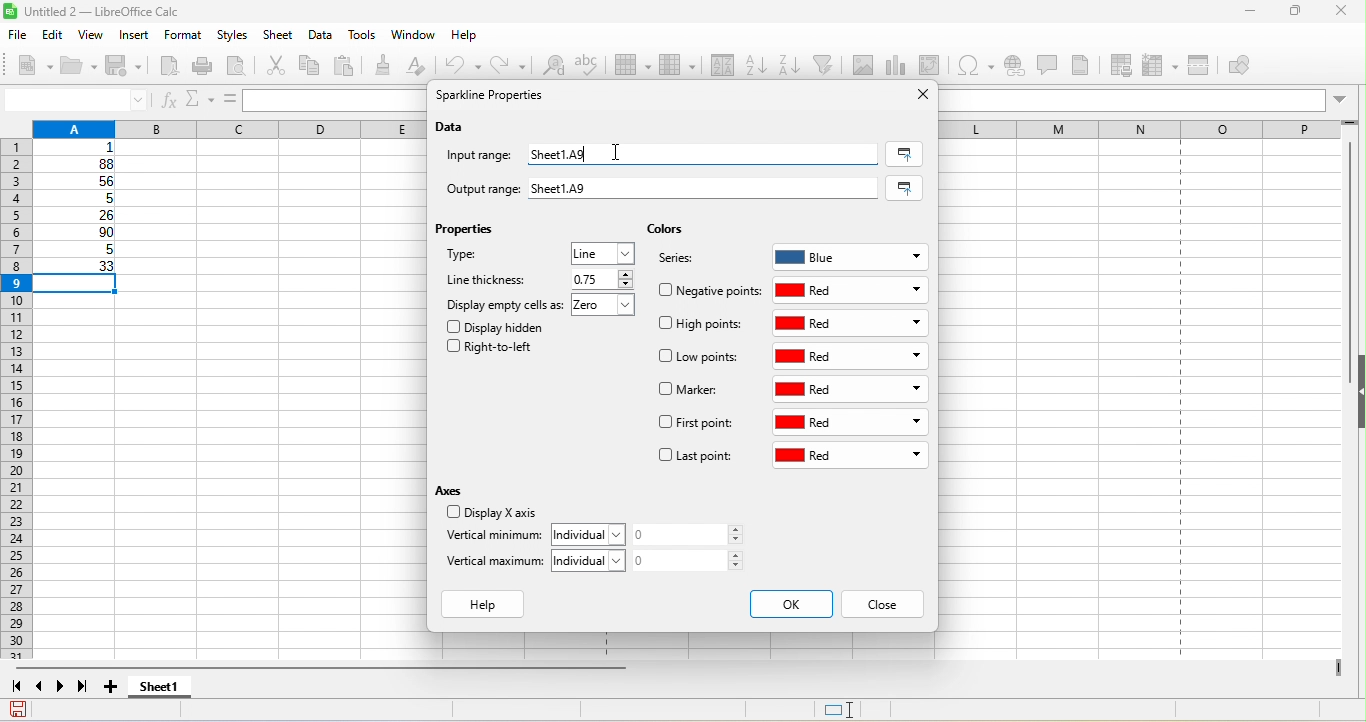 The width and height of the screenshot is (1366, 722). I want to click on comment, so click(1051, 65).